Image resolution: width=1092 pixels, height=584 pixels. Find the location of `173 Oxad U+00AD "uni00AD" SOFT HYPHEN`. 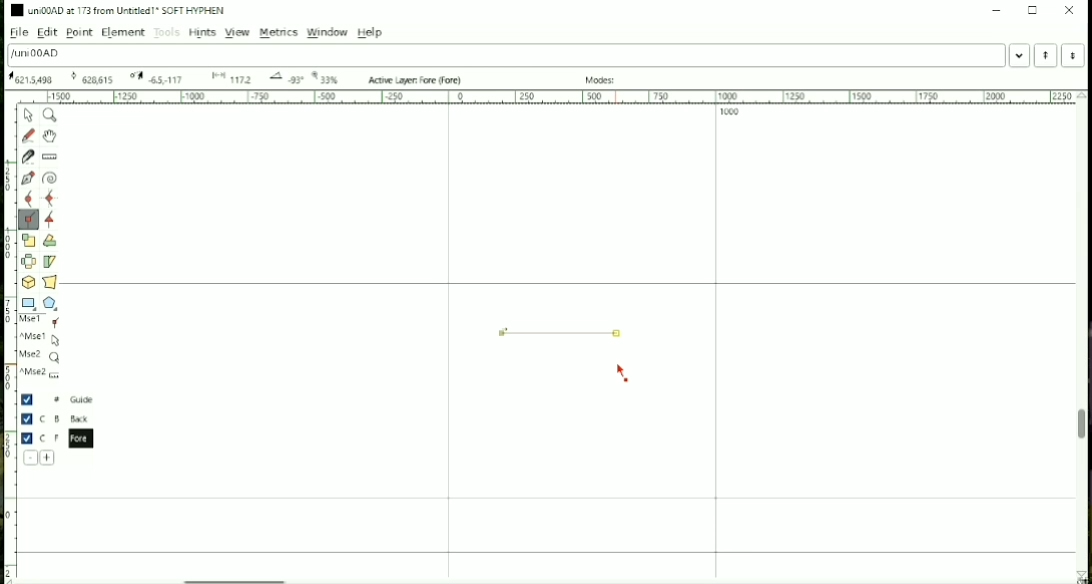

173 Oxad U+00AD "uni00AD" SOFT HYPHEN is located at coordinates (327, 77).